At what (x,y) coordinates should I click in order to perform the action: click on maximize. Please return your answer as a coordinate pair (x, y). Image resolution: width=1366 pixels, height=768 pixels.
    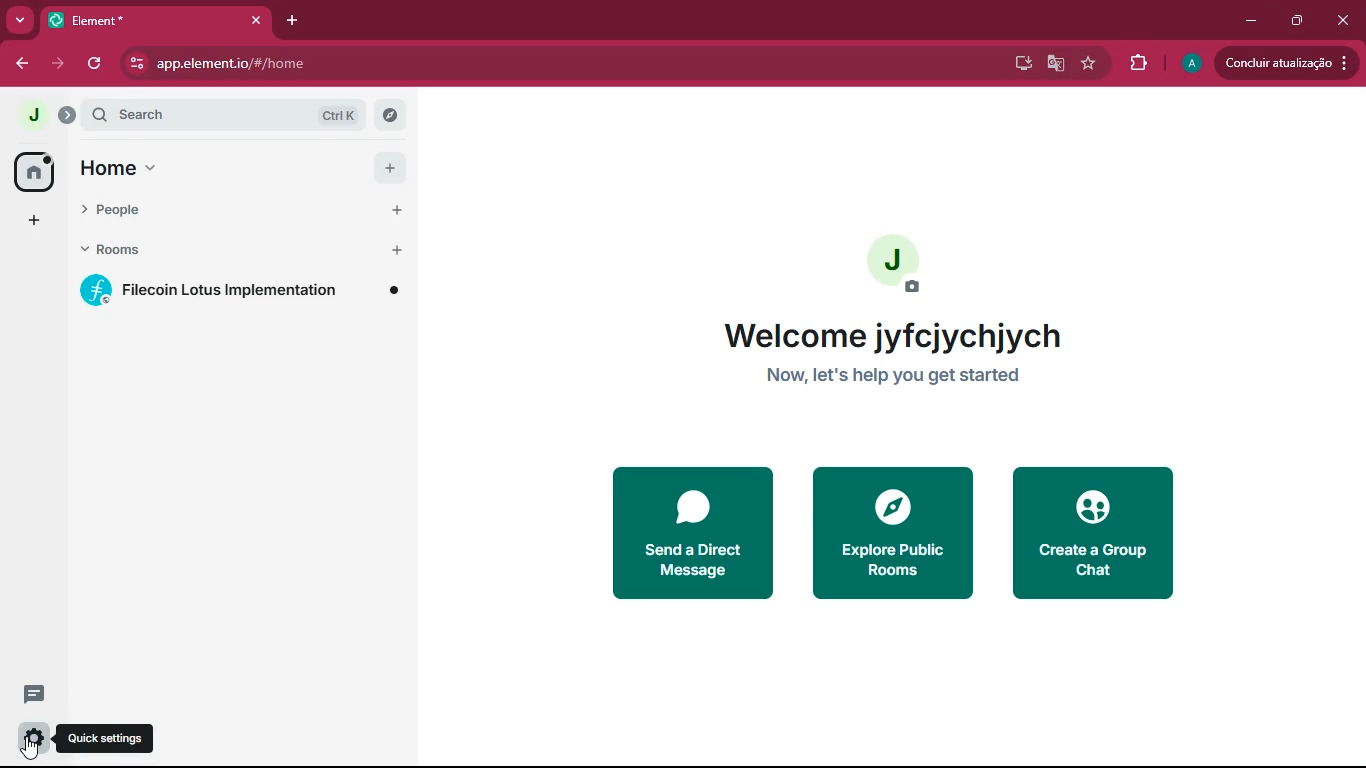
    Looking at the image, I should click on (1296, 22).